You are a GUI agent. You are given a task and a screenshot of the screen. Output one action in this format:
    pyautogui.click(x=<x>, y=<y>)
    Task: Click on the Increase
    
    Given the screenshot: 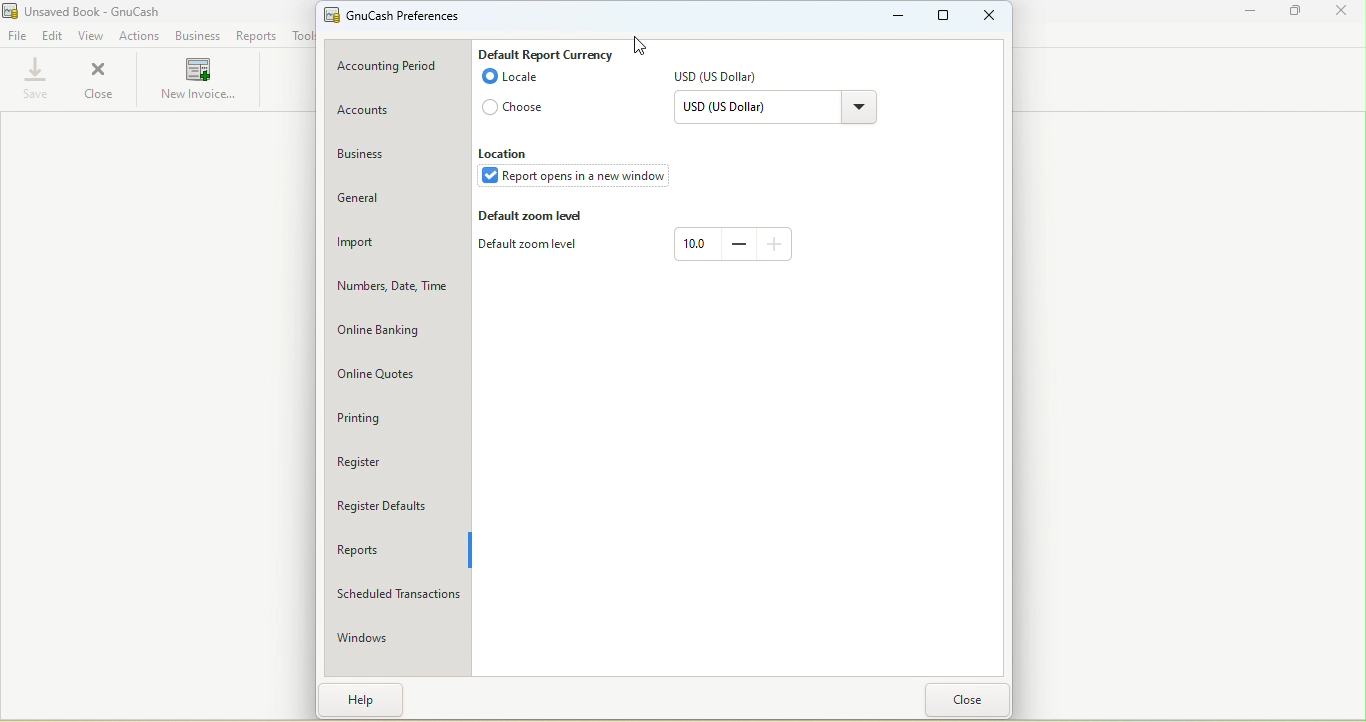 What is the action you would take?
    pyautogui.click(x=775, y=242)
    